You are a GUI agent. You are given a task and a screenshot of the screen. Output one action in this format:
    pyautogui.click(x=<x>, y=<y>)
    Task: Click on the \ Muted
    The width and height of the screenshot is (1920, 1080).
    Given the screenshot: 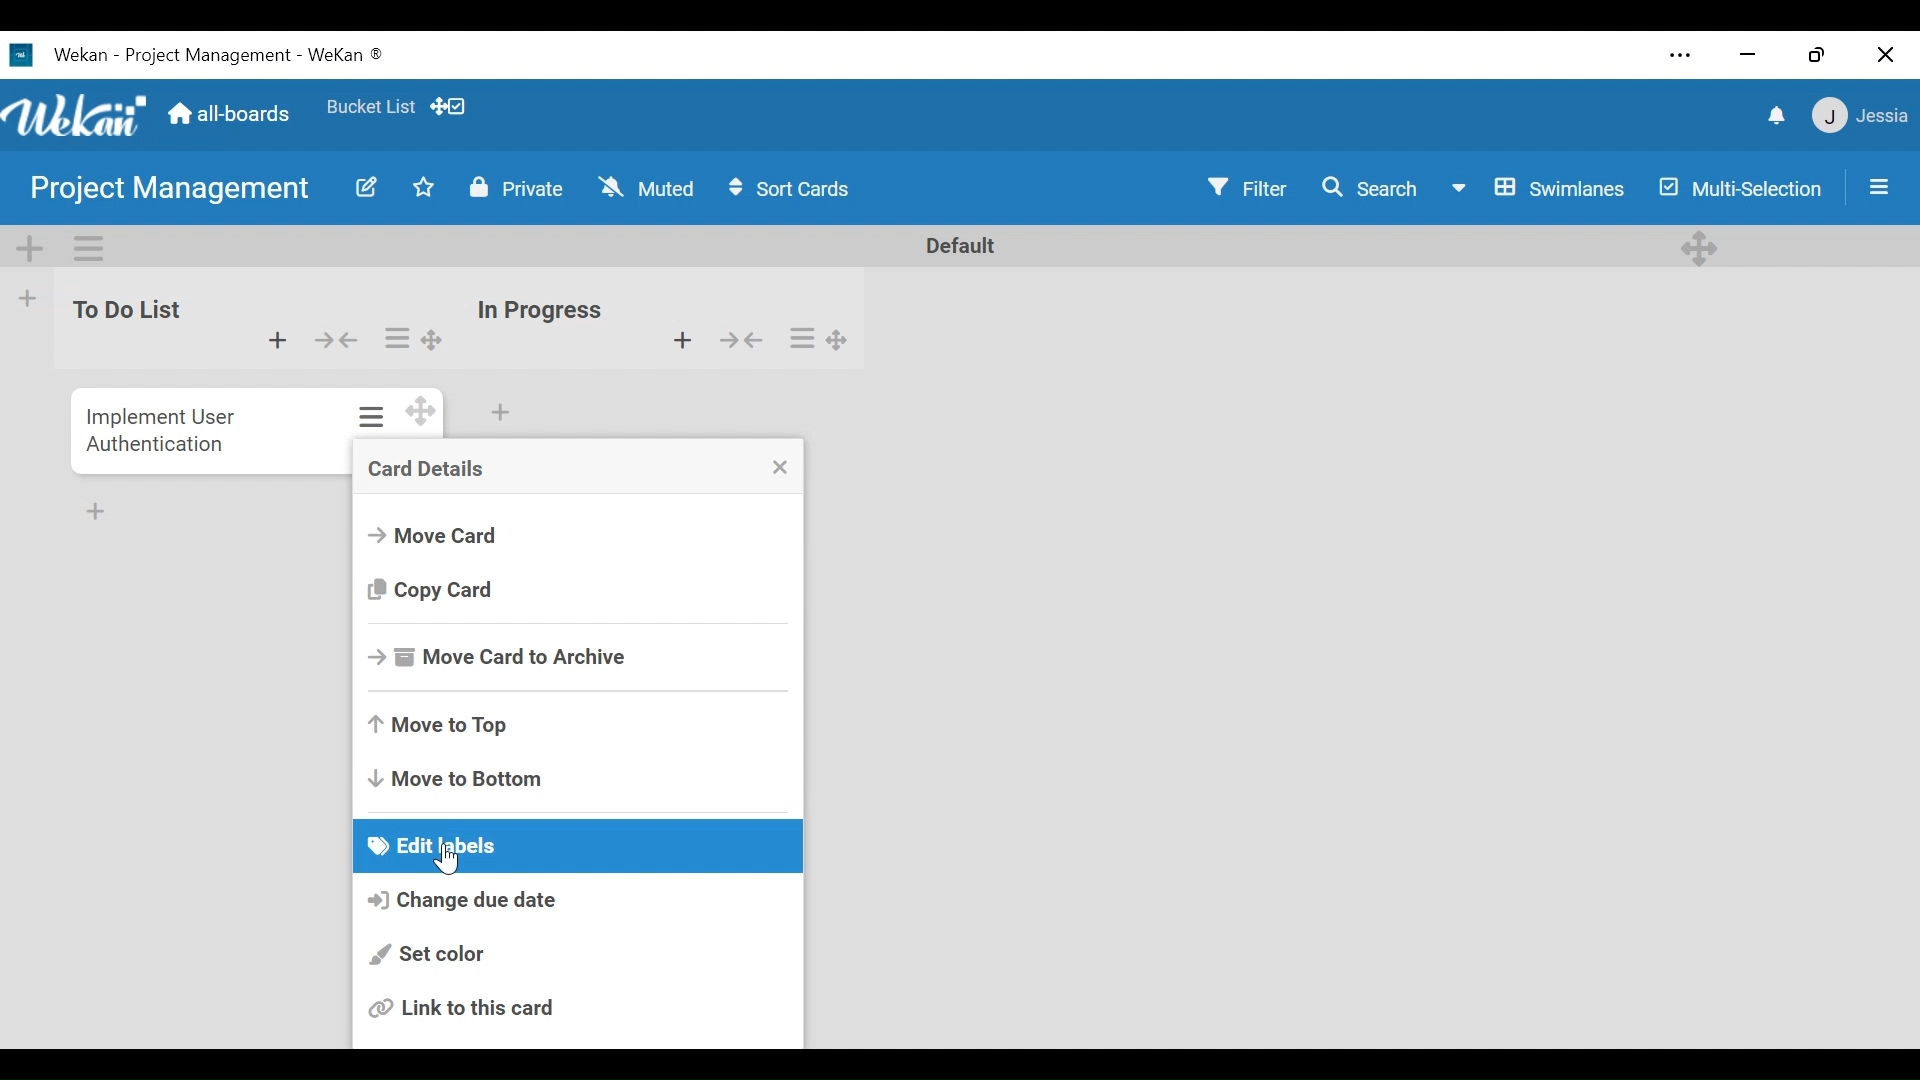 What is the action you would take?
    pyautogui.click(x=648, y=188)
    